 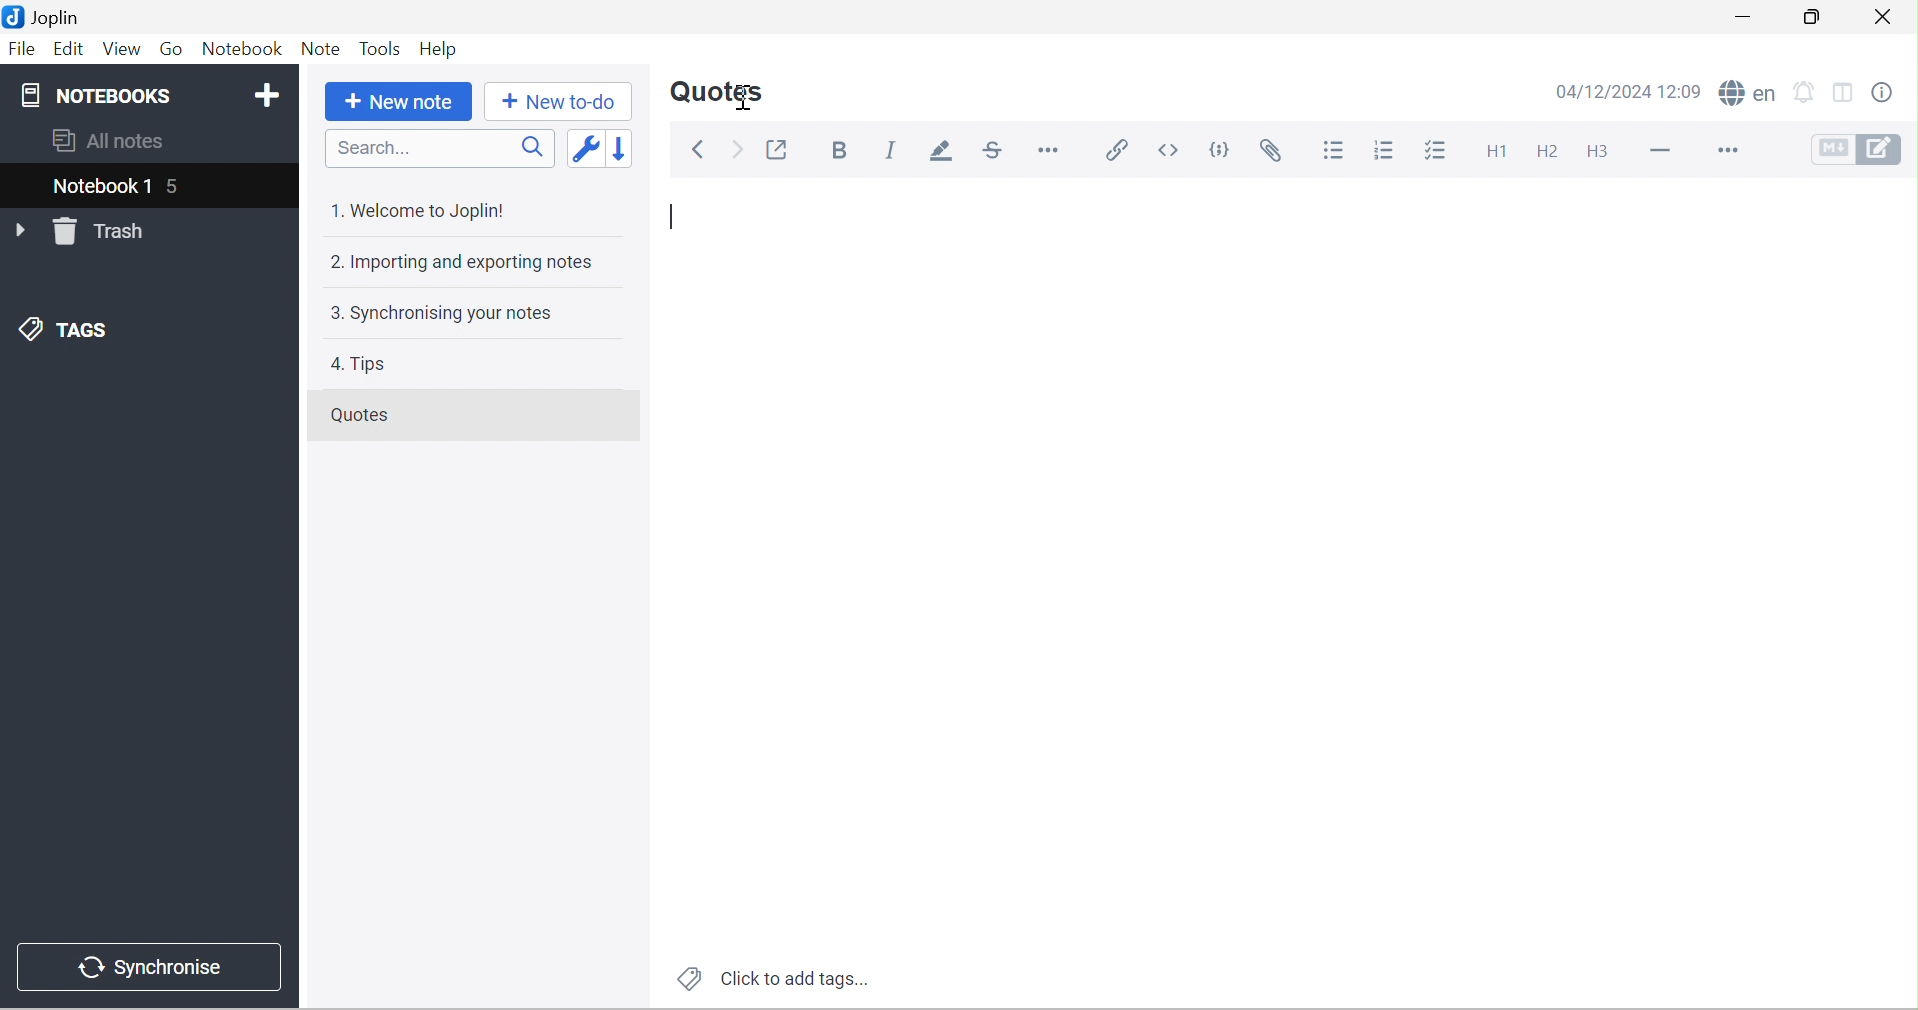 I want to click on Trash, so click(x=107, y=232).